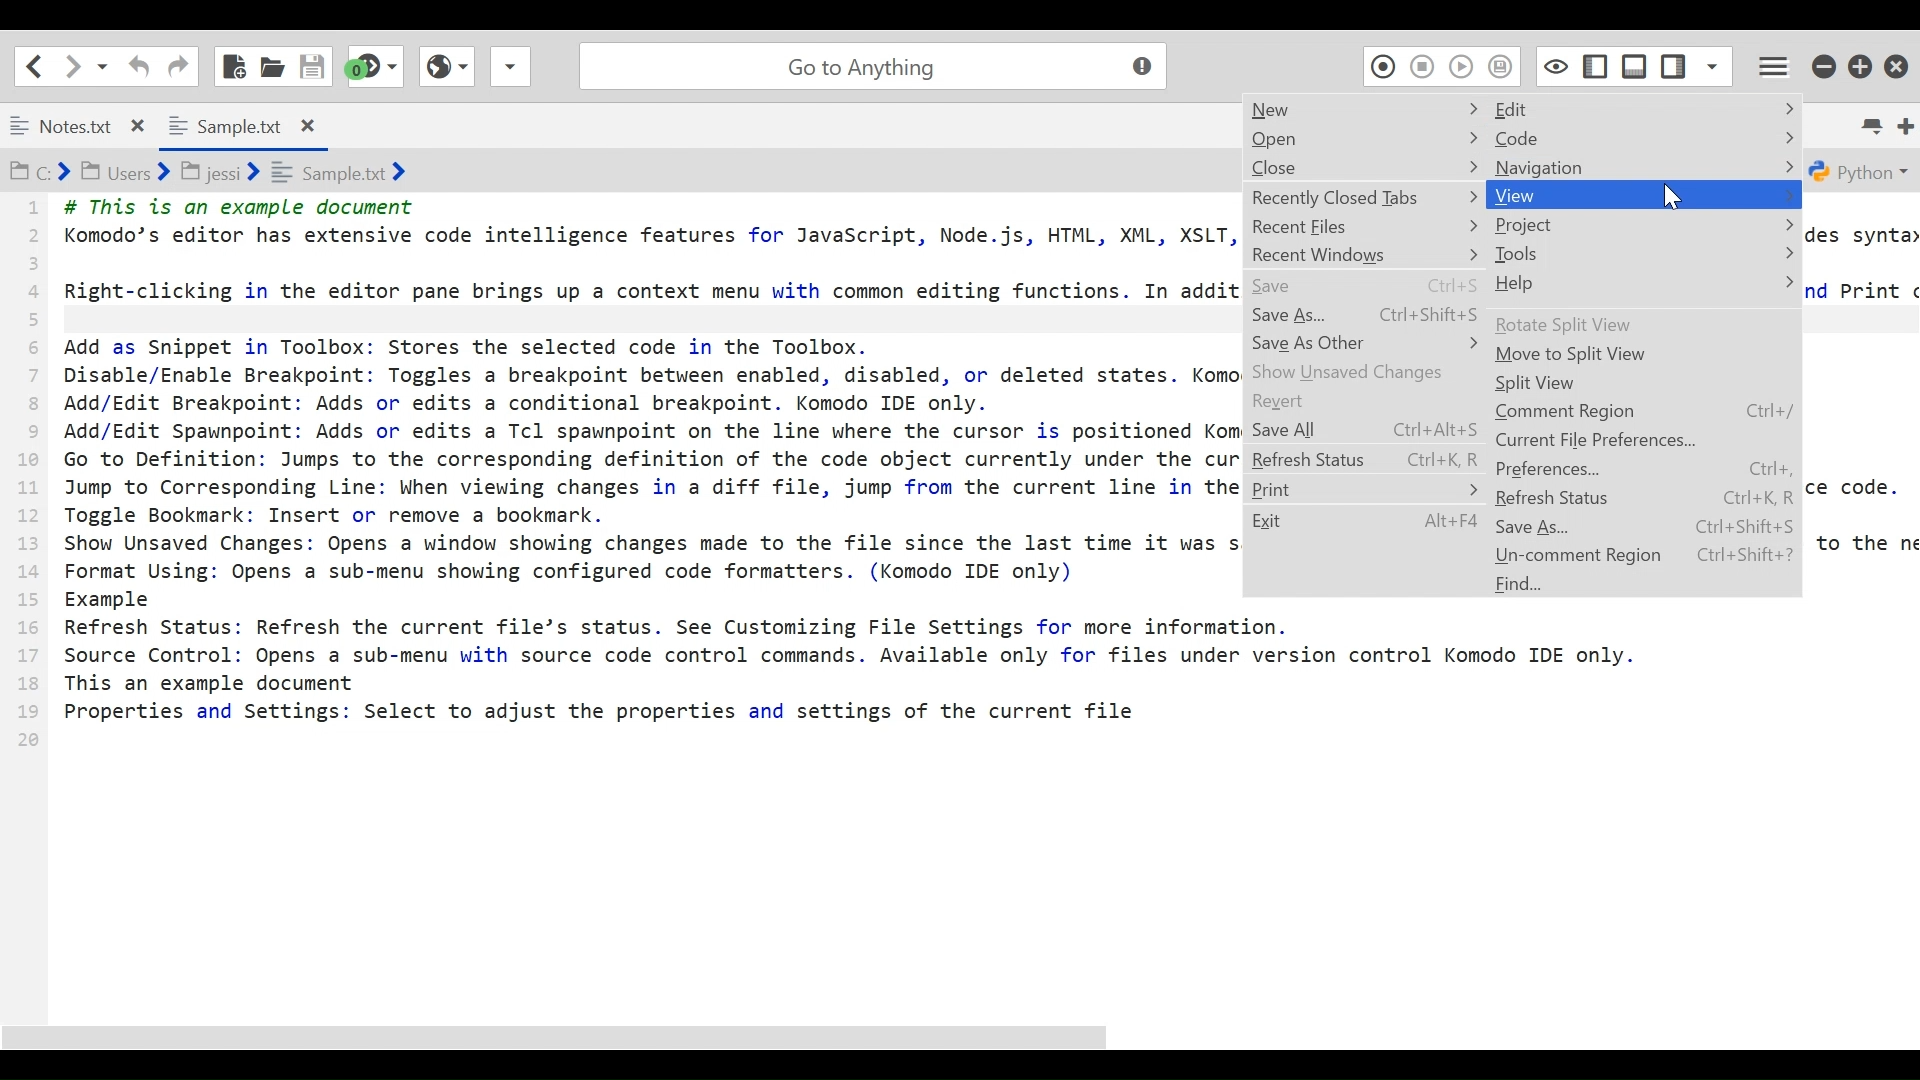  Describe the element at coordinates (1673, 65) in the screenshot. I see `Show/Hide Left Pane` at that location.